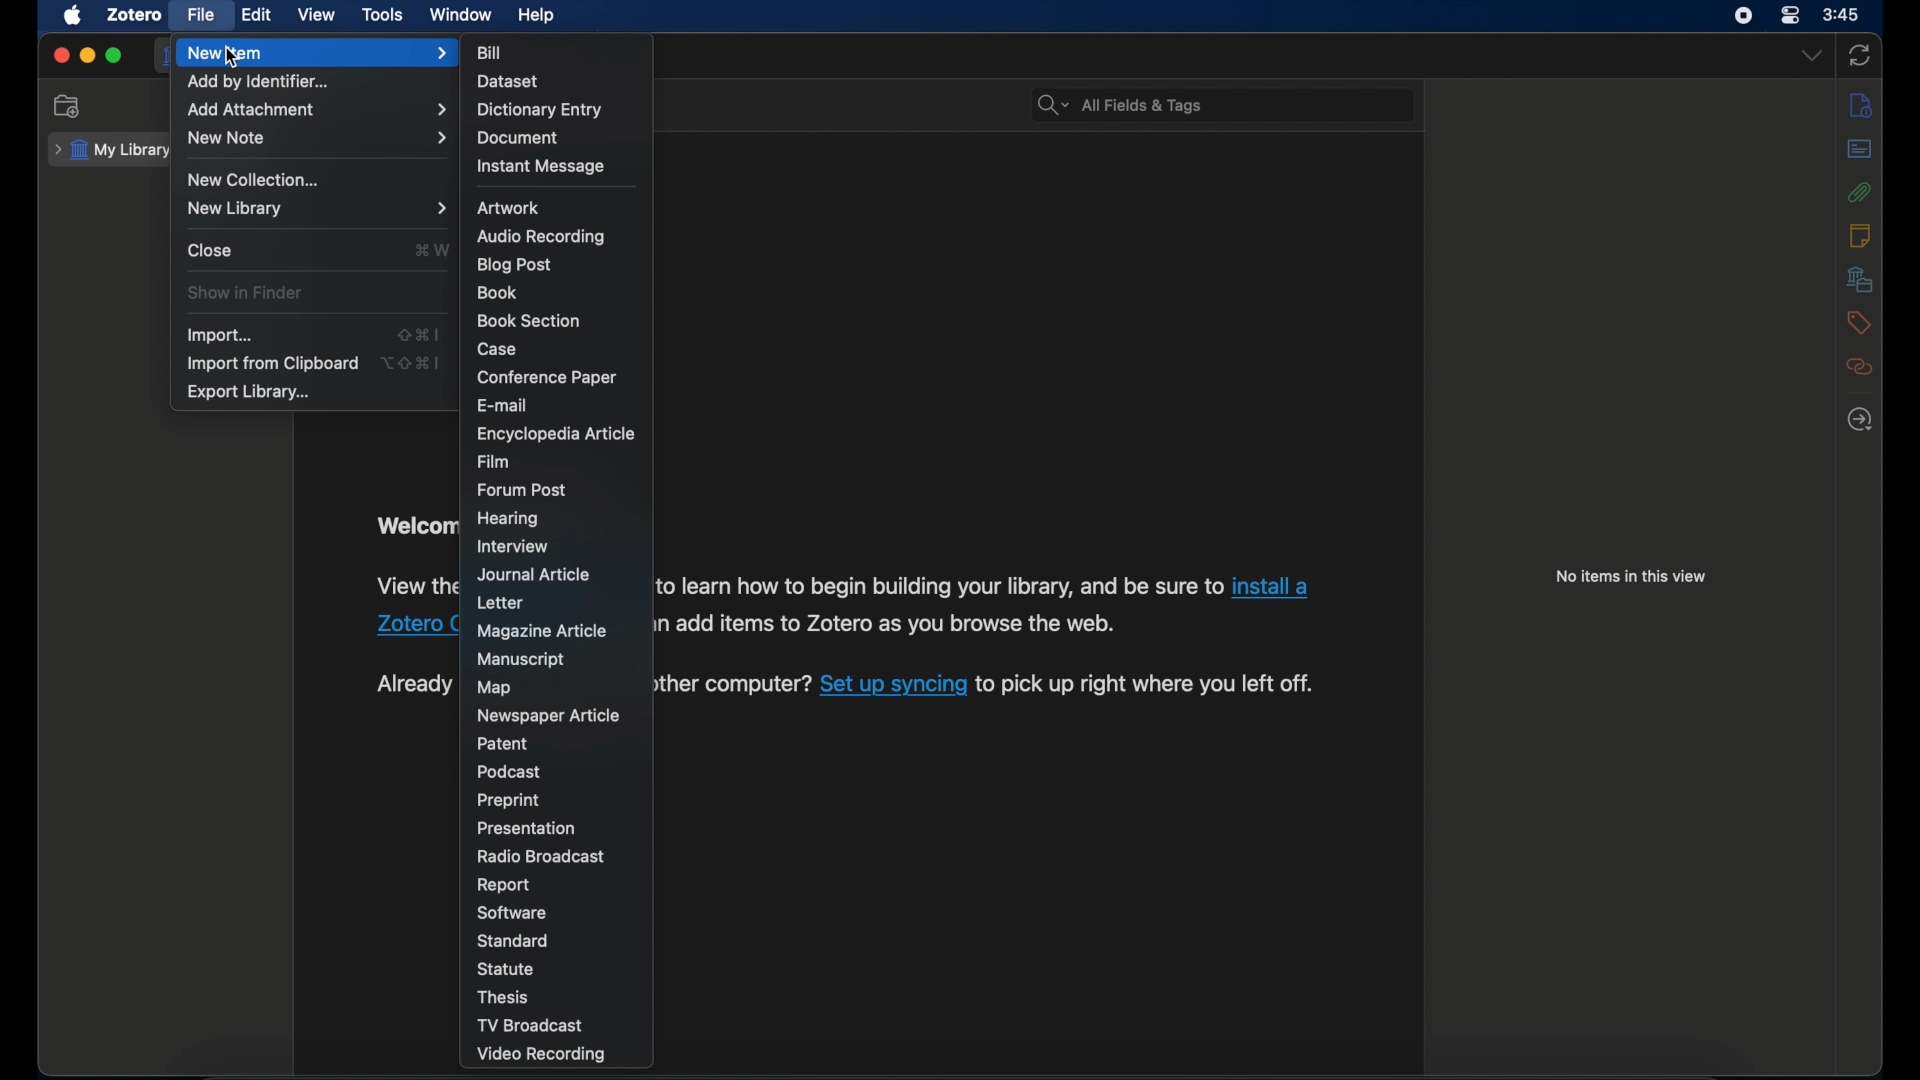 The image size is (1920, 1080). Describe the element at coordinates (410, 363) in the screenshot. I see `shortcut` at that location.